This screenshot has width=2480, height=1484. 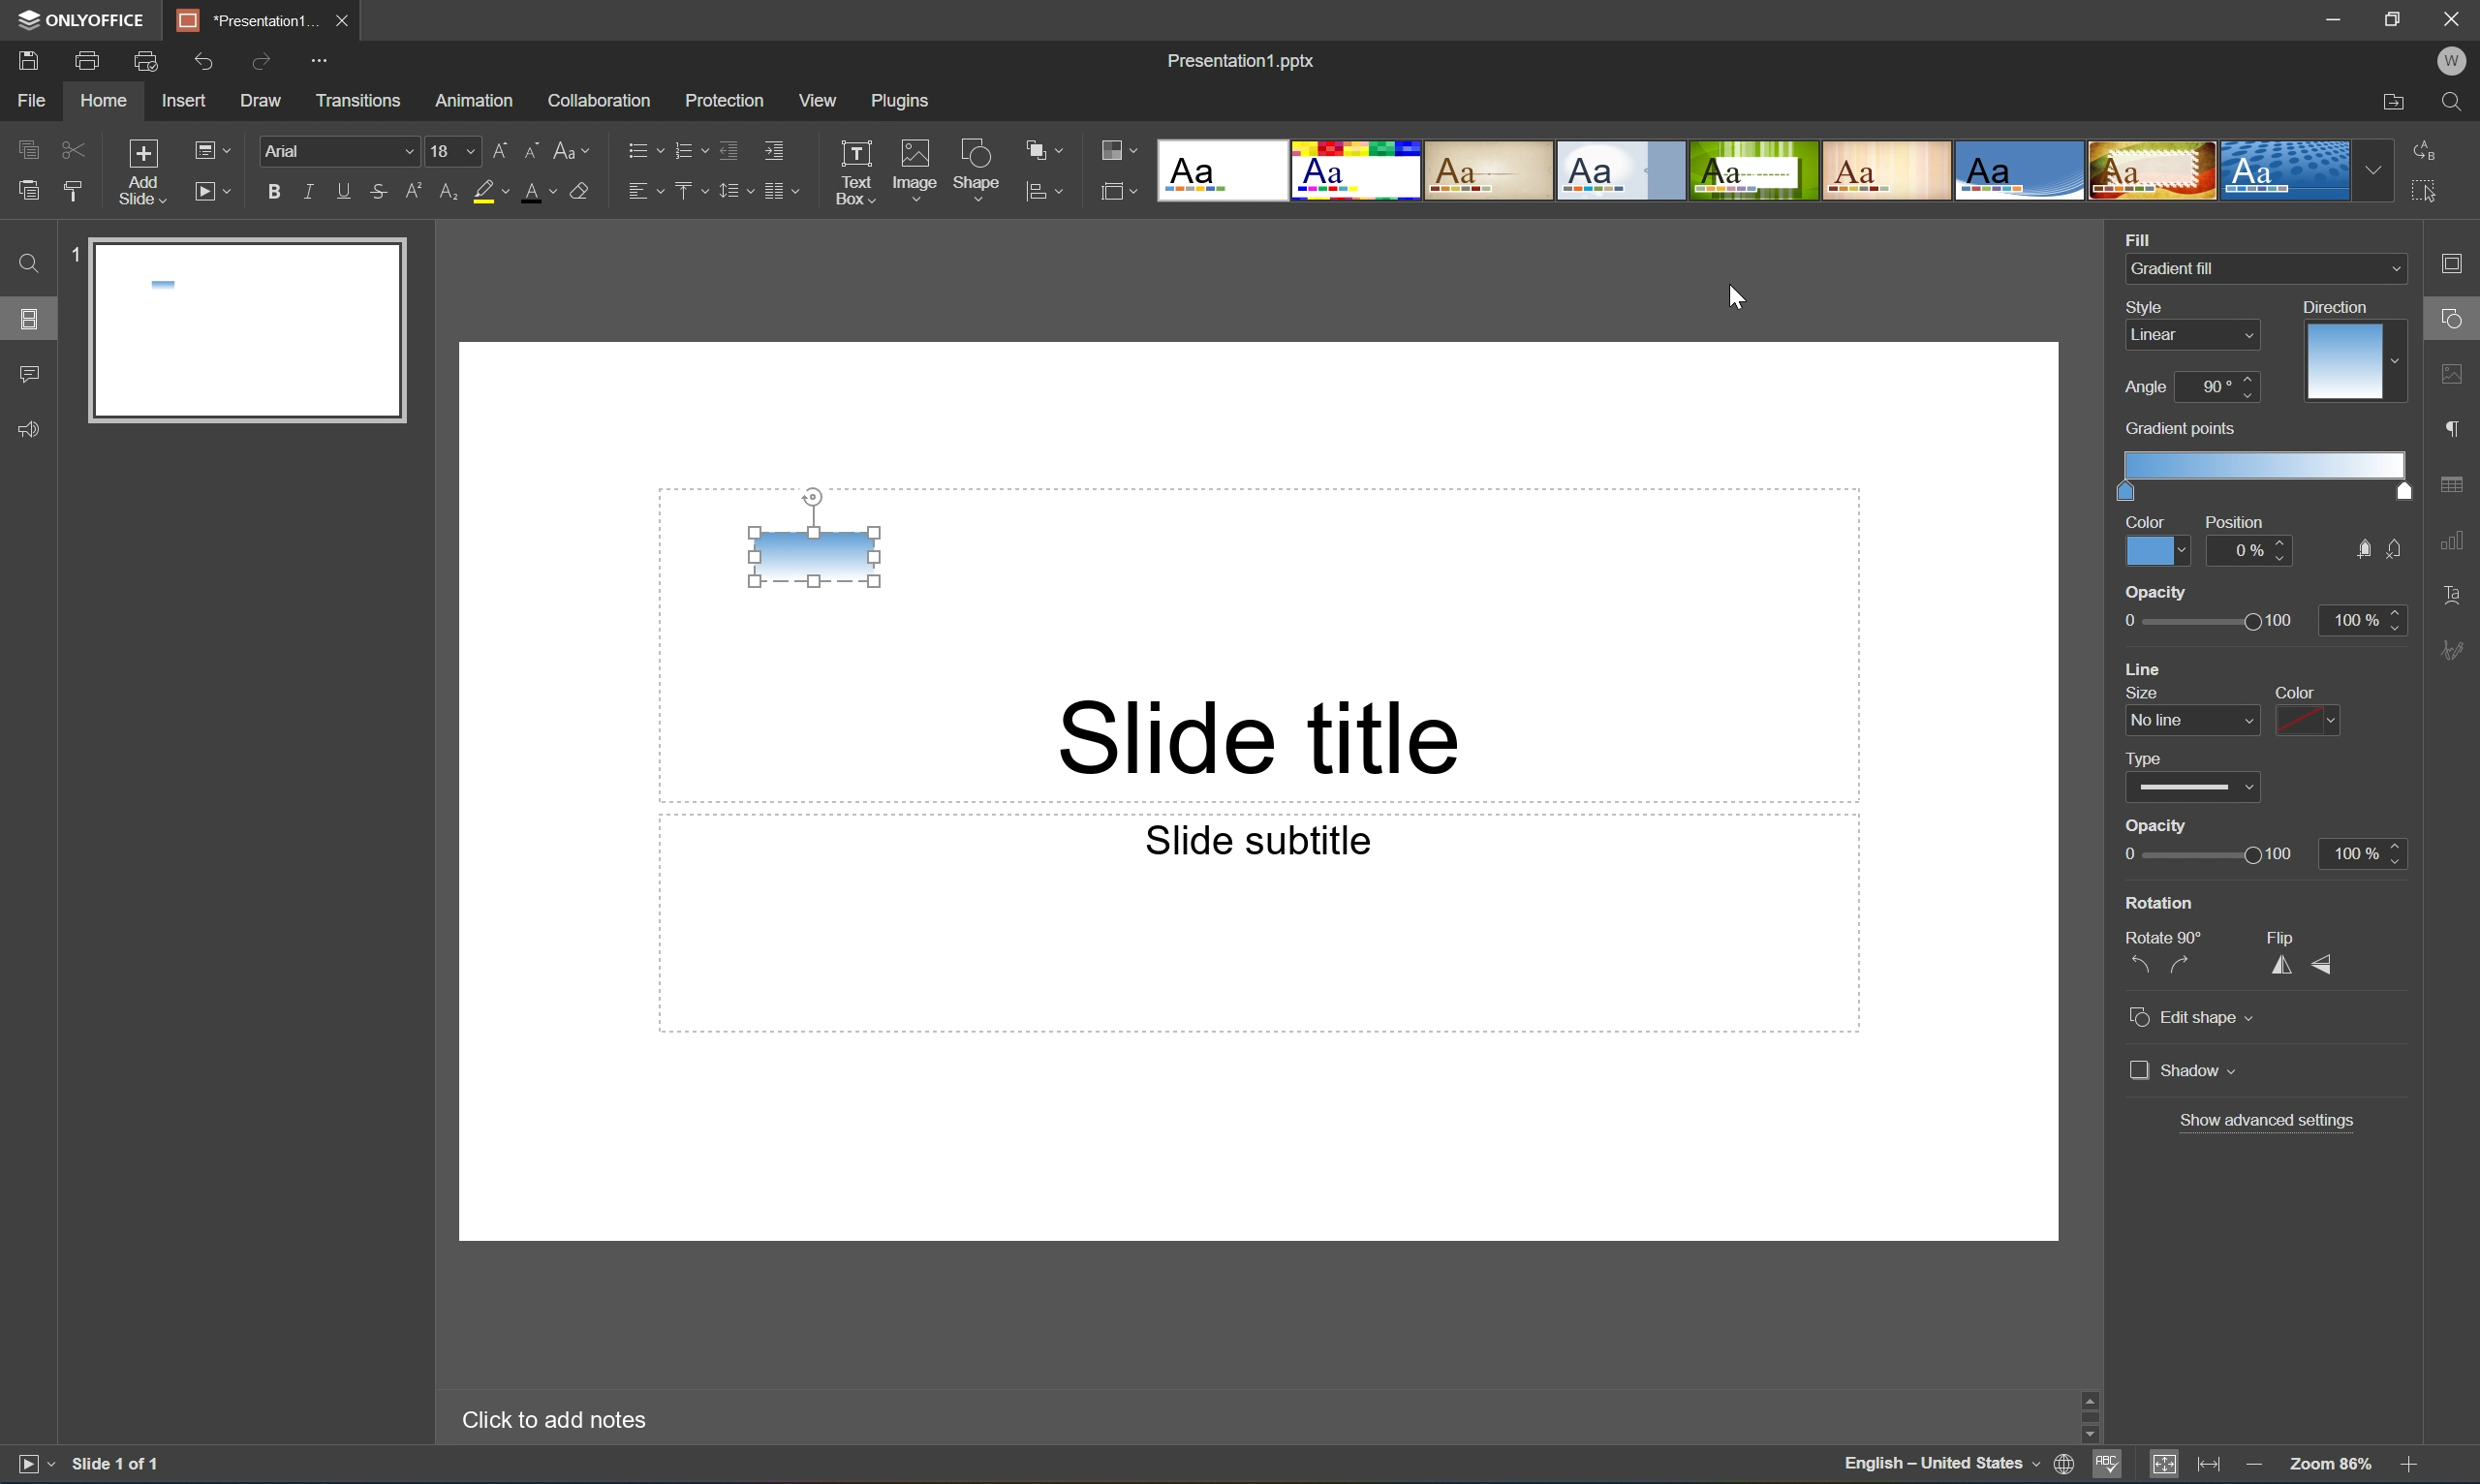 What do you see at coordinates (2138, 692) in the screenshot?
I see `size` at bounding box center [2138, 692].